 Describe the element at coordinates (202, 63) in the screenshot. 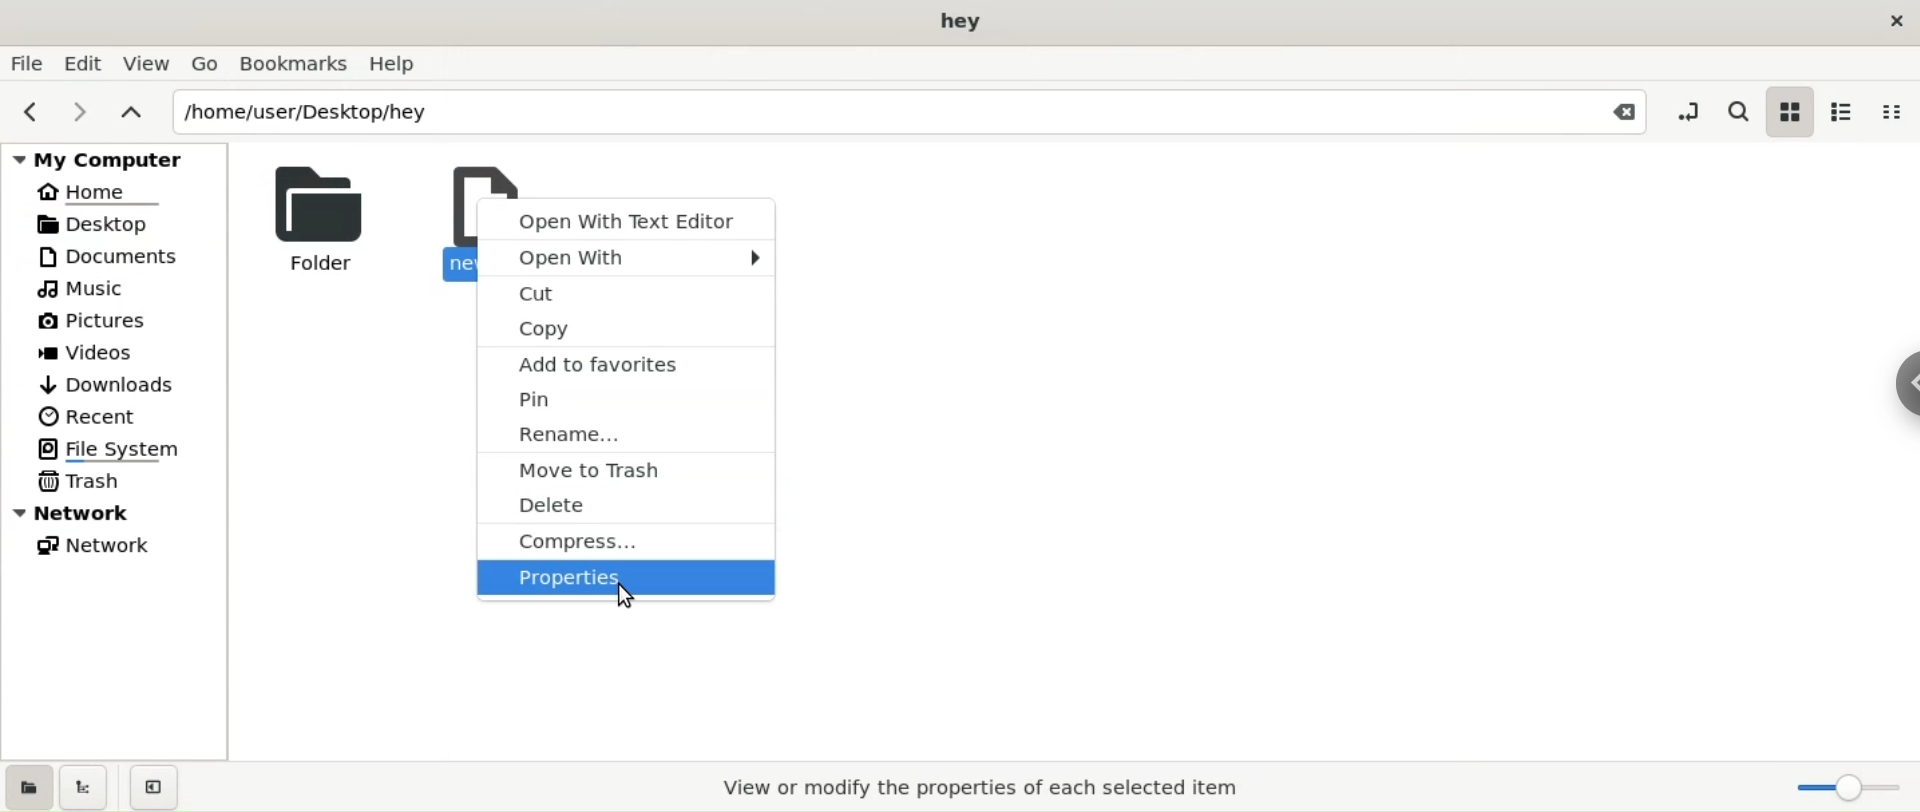

I see `Go` at that location.